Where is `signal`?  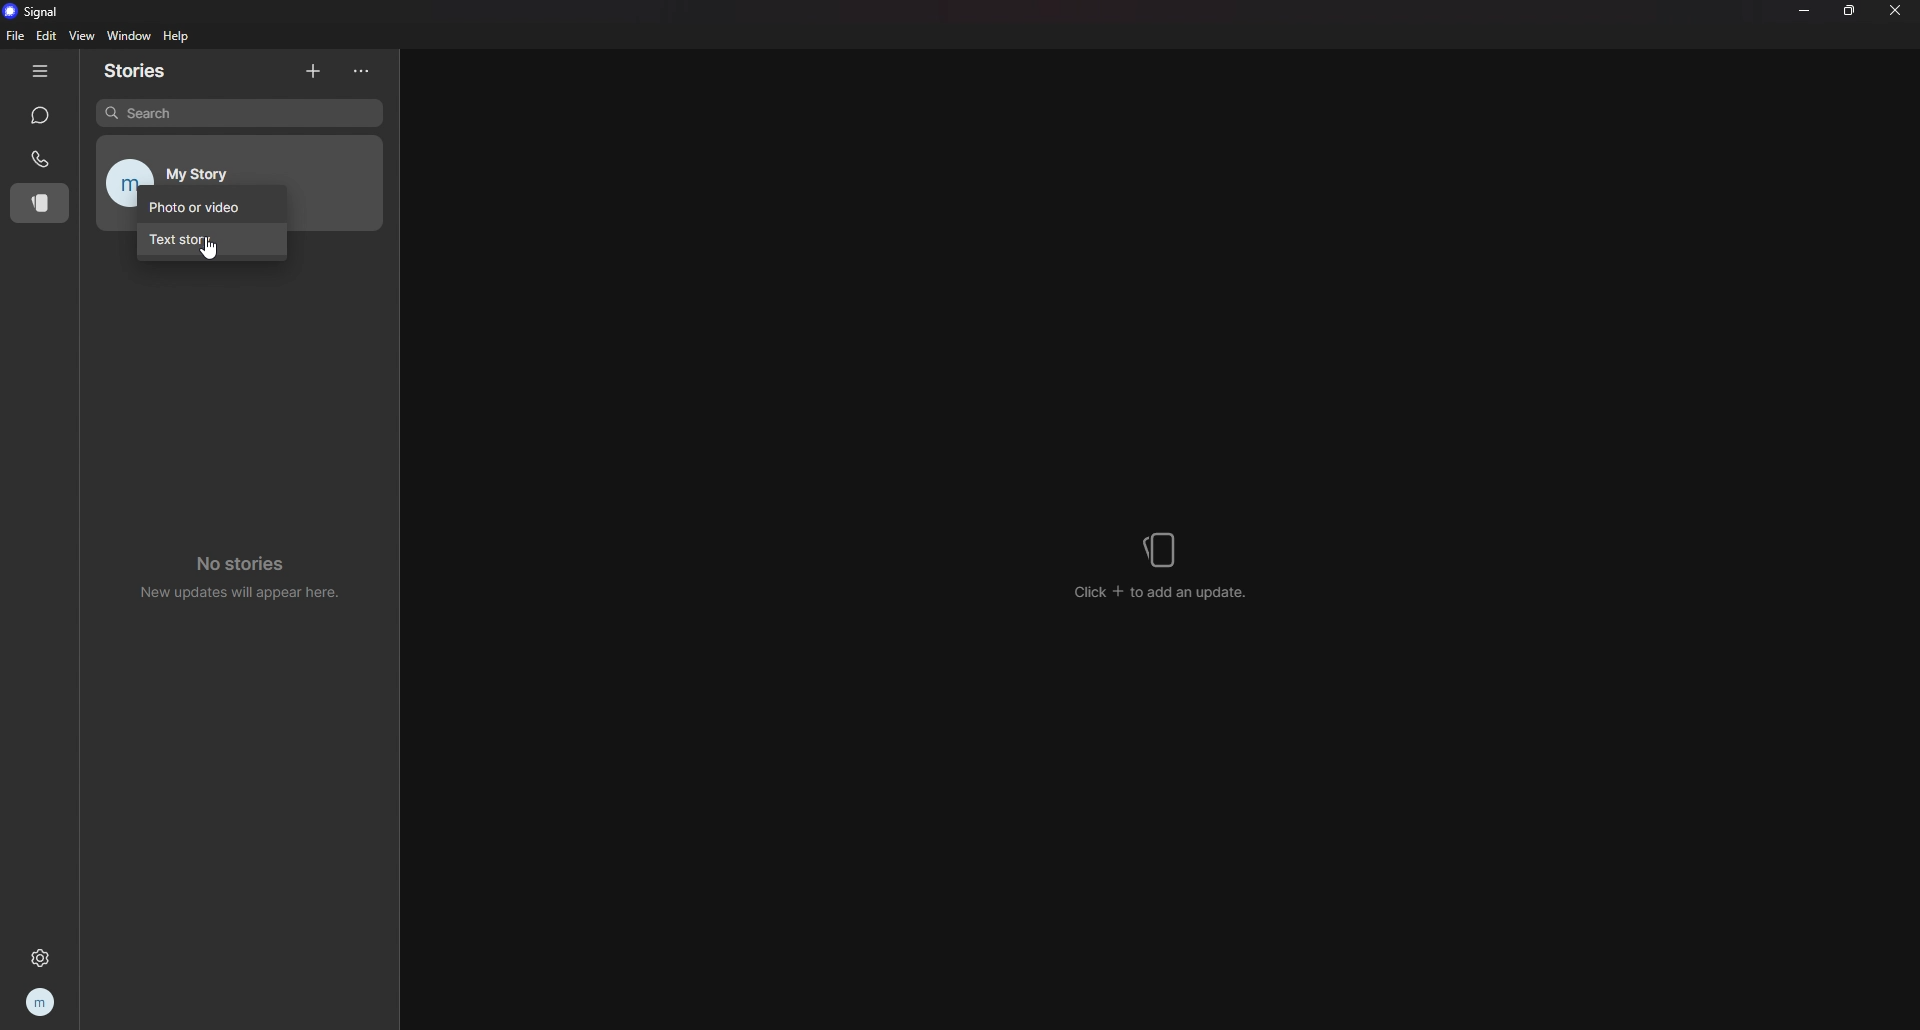
signal is located at coordinates (37, 11).